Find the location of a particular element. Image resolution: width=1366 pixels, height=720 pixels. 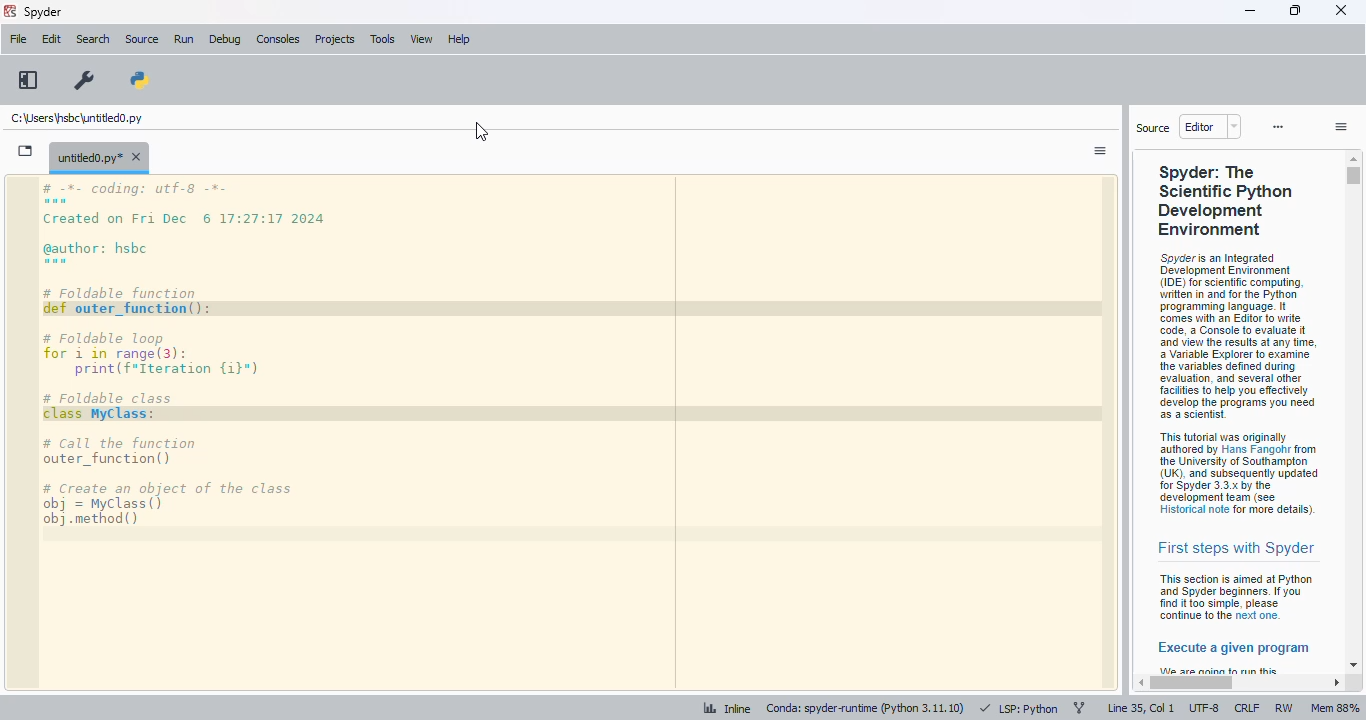

Mem 88% is located at coordinates (1337, 706).